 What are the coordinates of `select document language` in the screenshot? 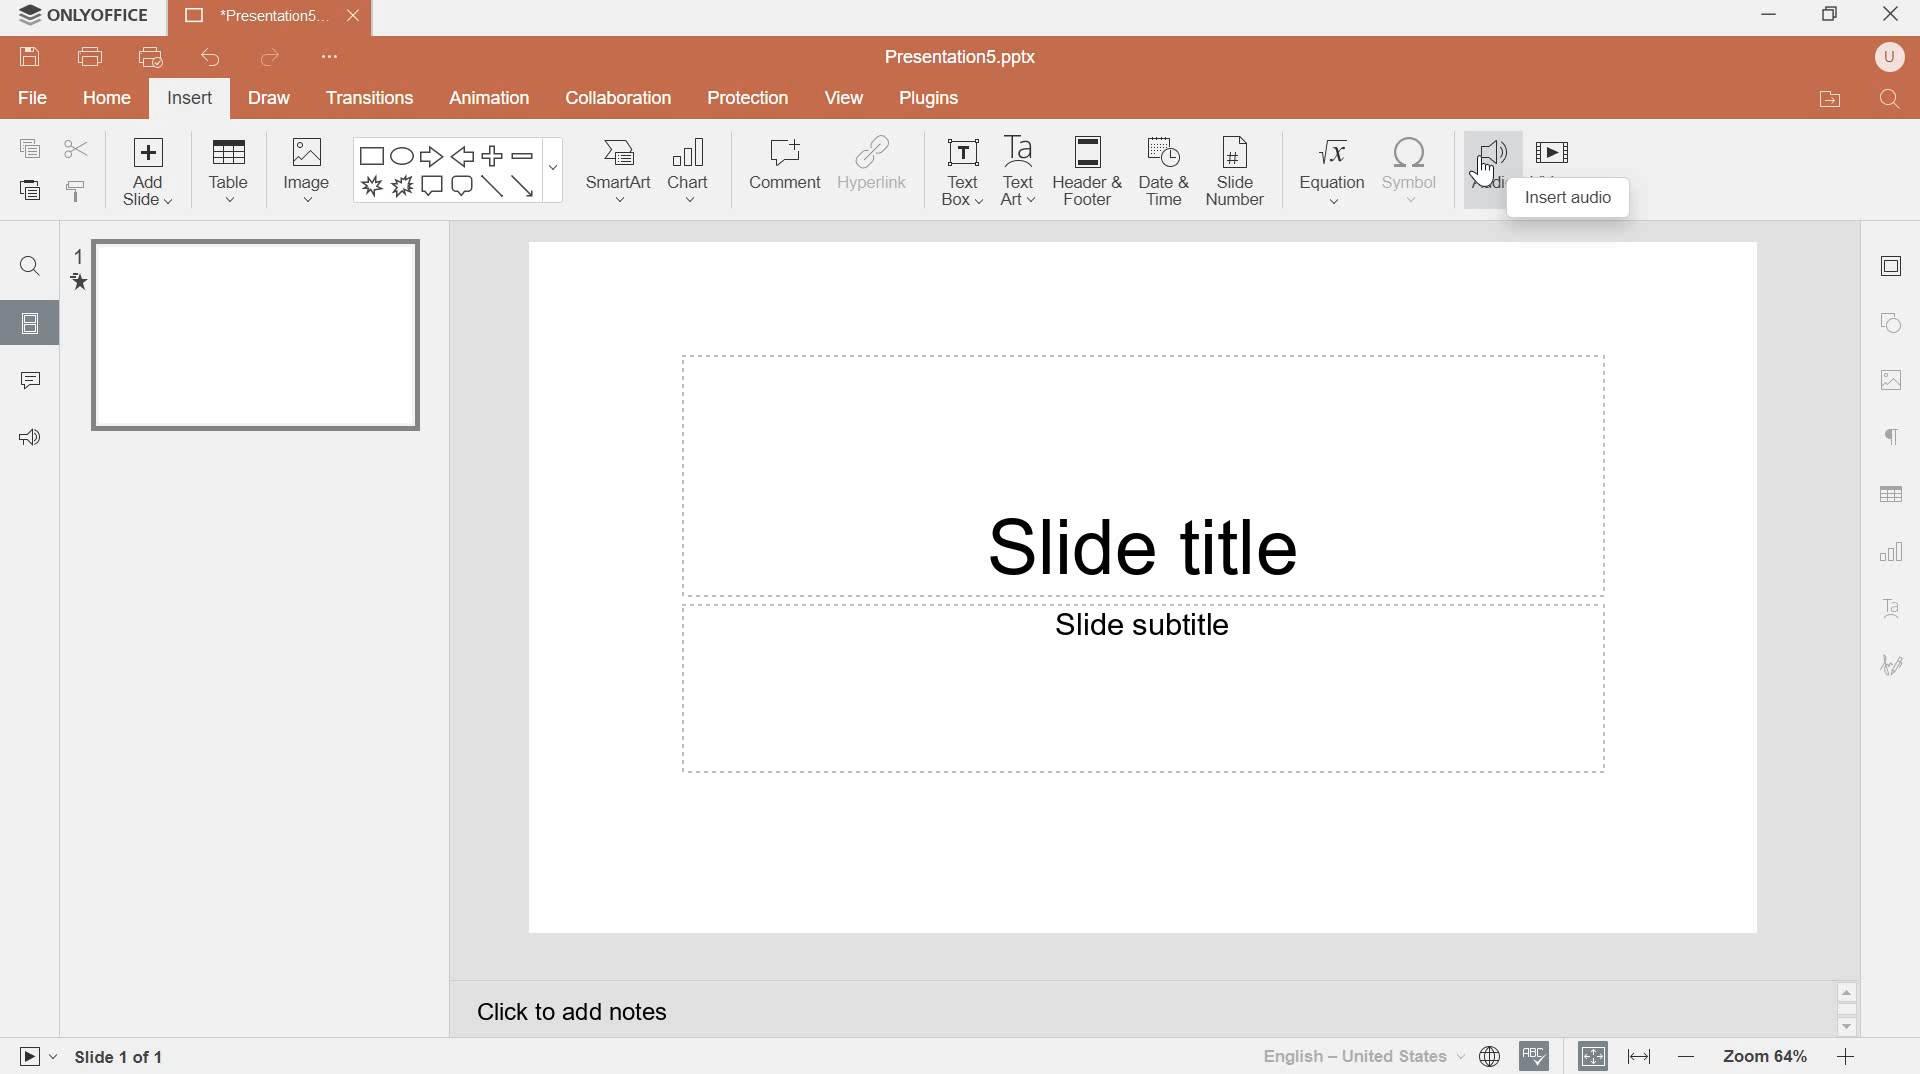 It's located at (1381, 1056).